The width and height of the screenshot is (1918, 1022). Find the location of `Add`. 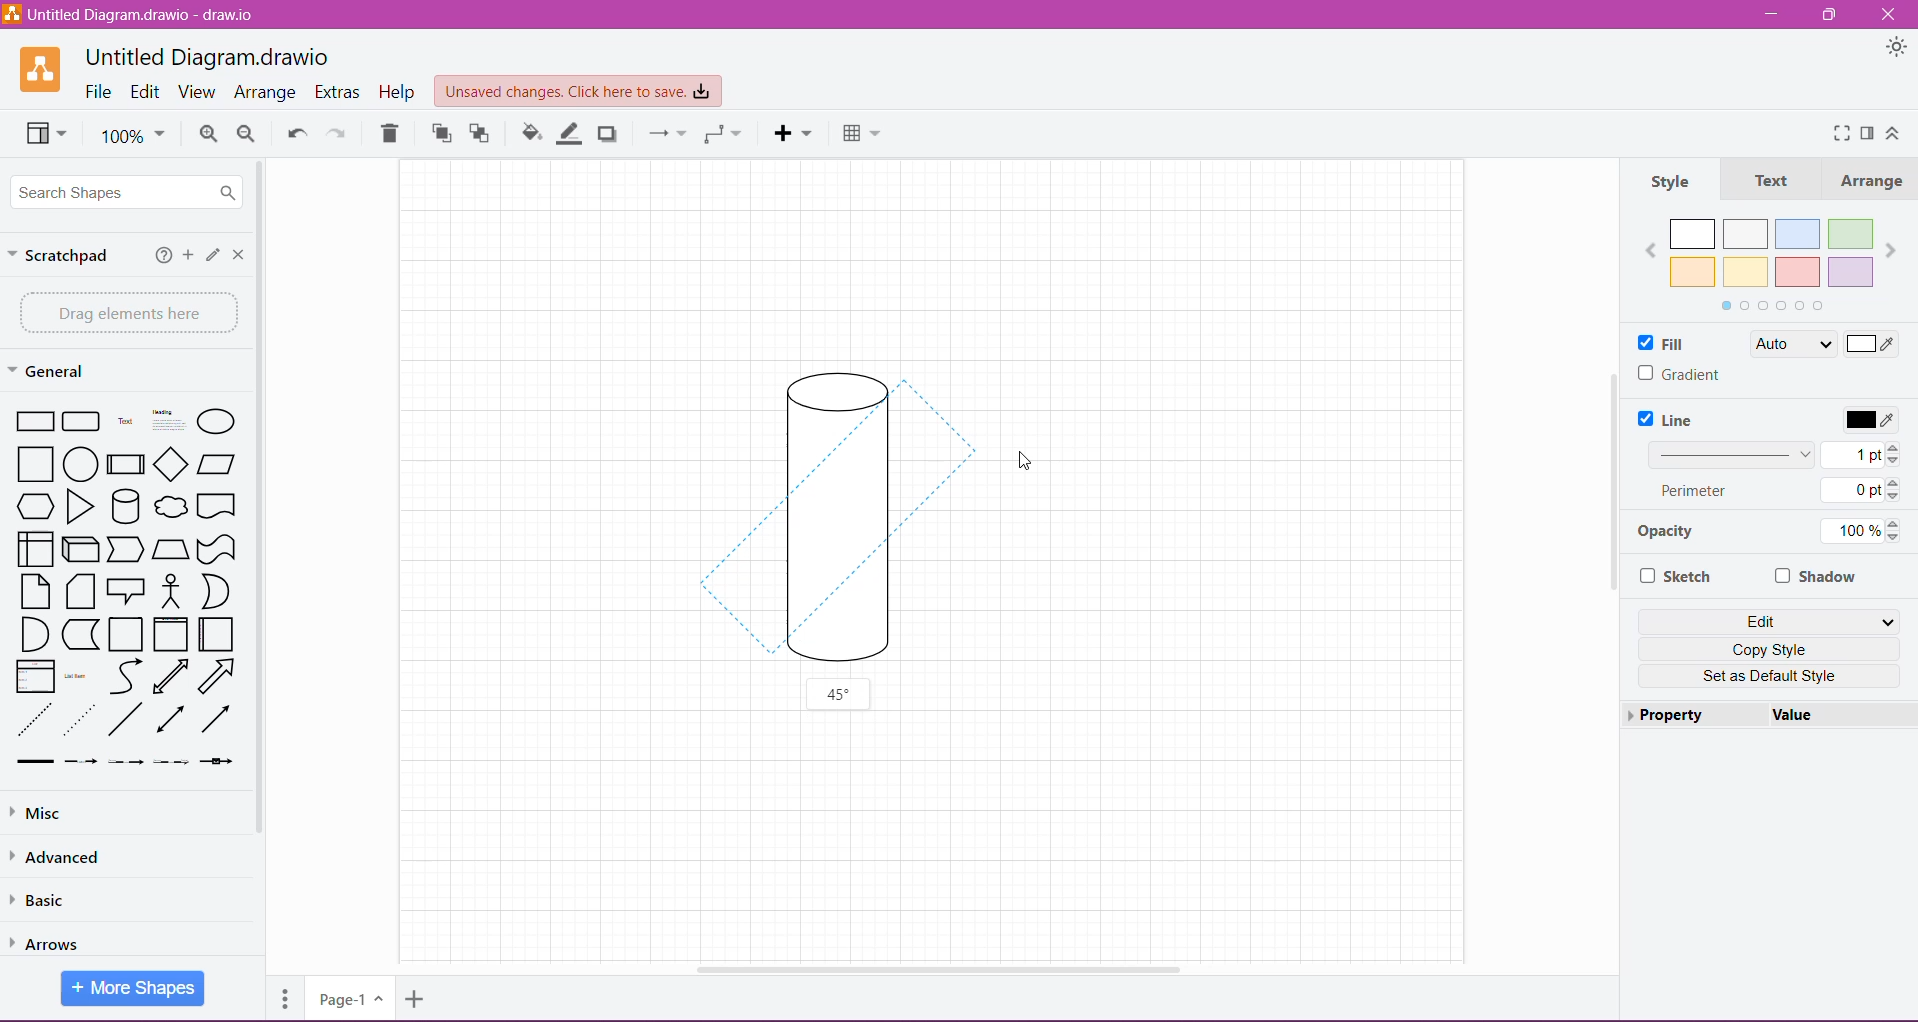

Add is located at coordinates (187, 257).